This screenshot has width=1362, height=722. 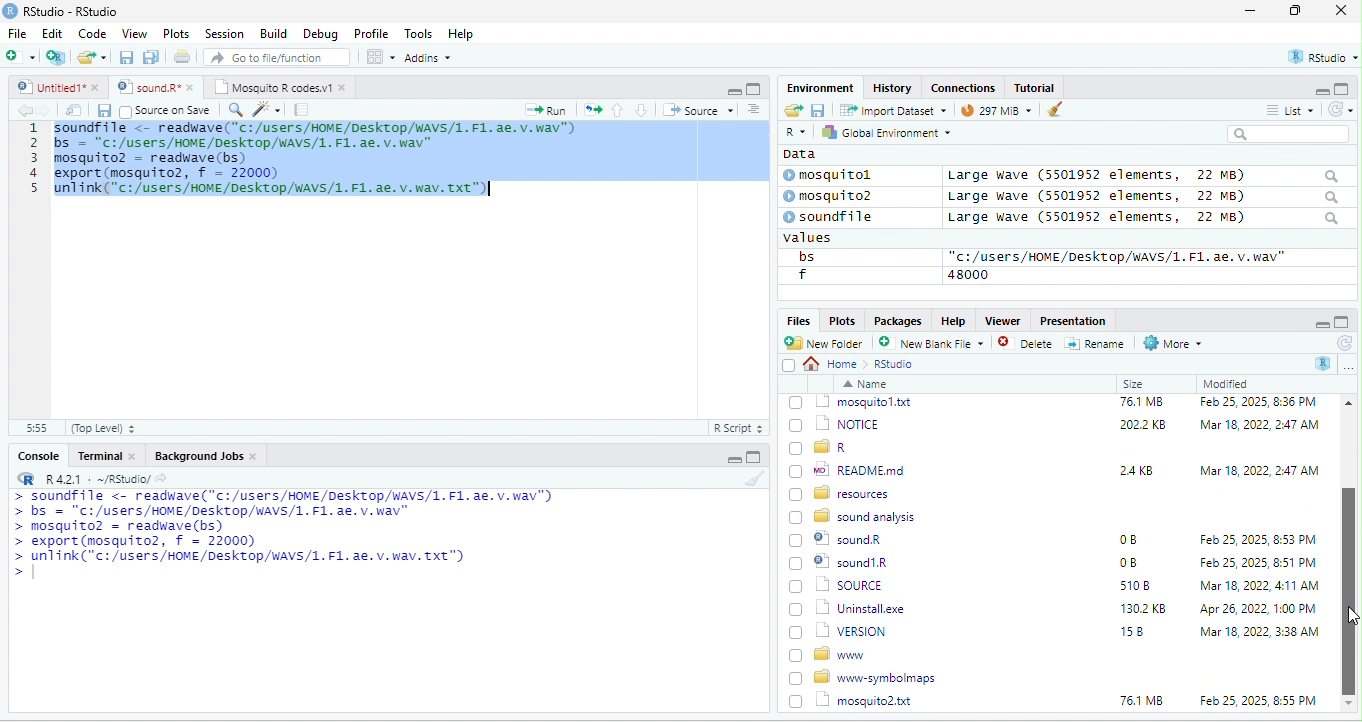 I want to click on BD resources, so click(x=843, y=610).